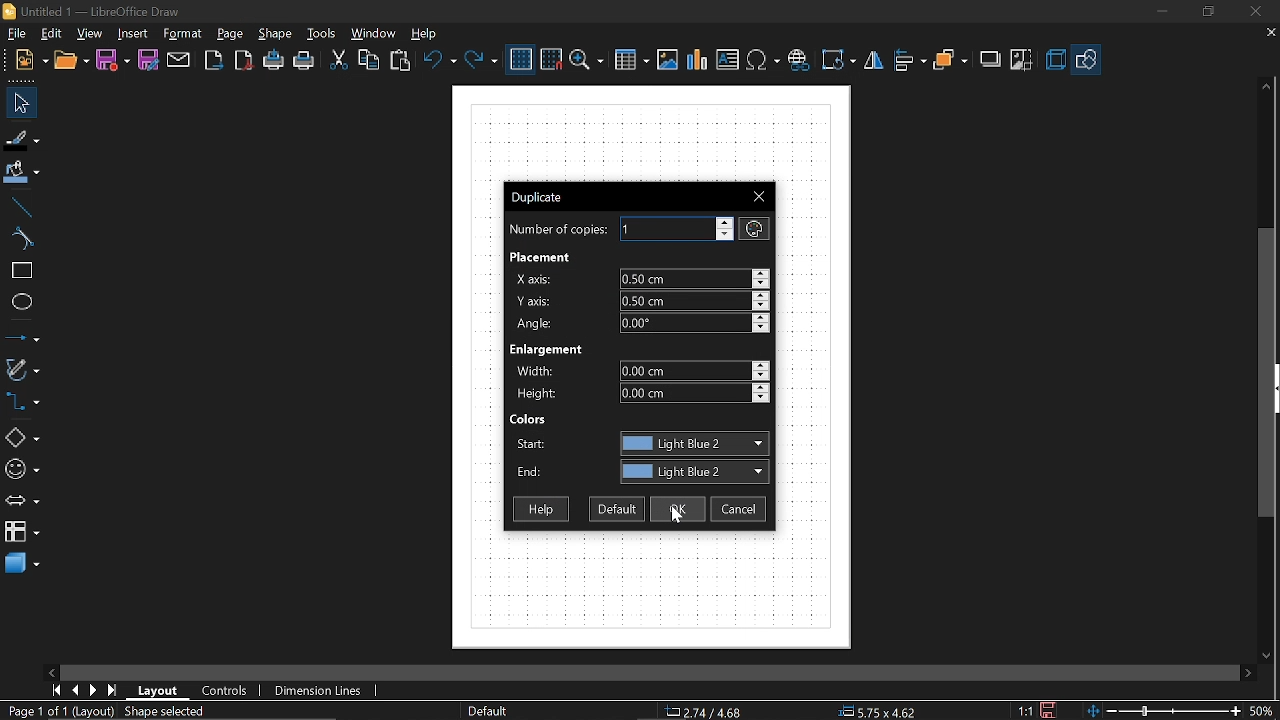 The image size is (1280, 720). What do you see at coordinates (1204, 12) in the screenshot?
I see `Restore down` at bounding box center [1204, 12].